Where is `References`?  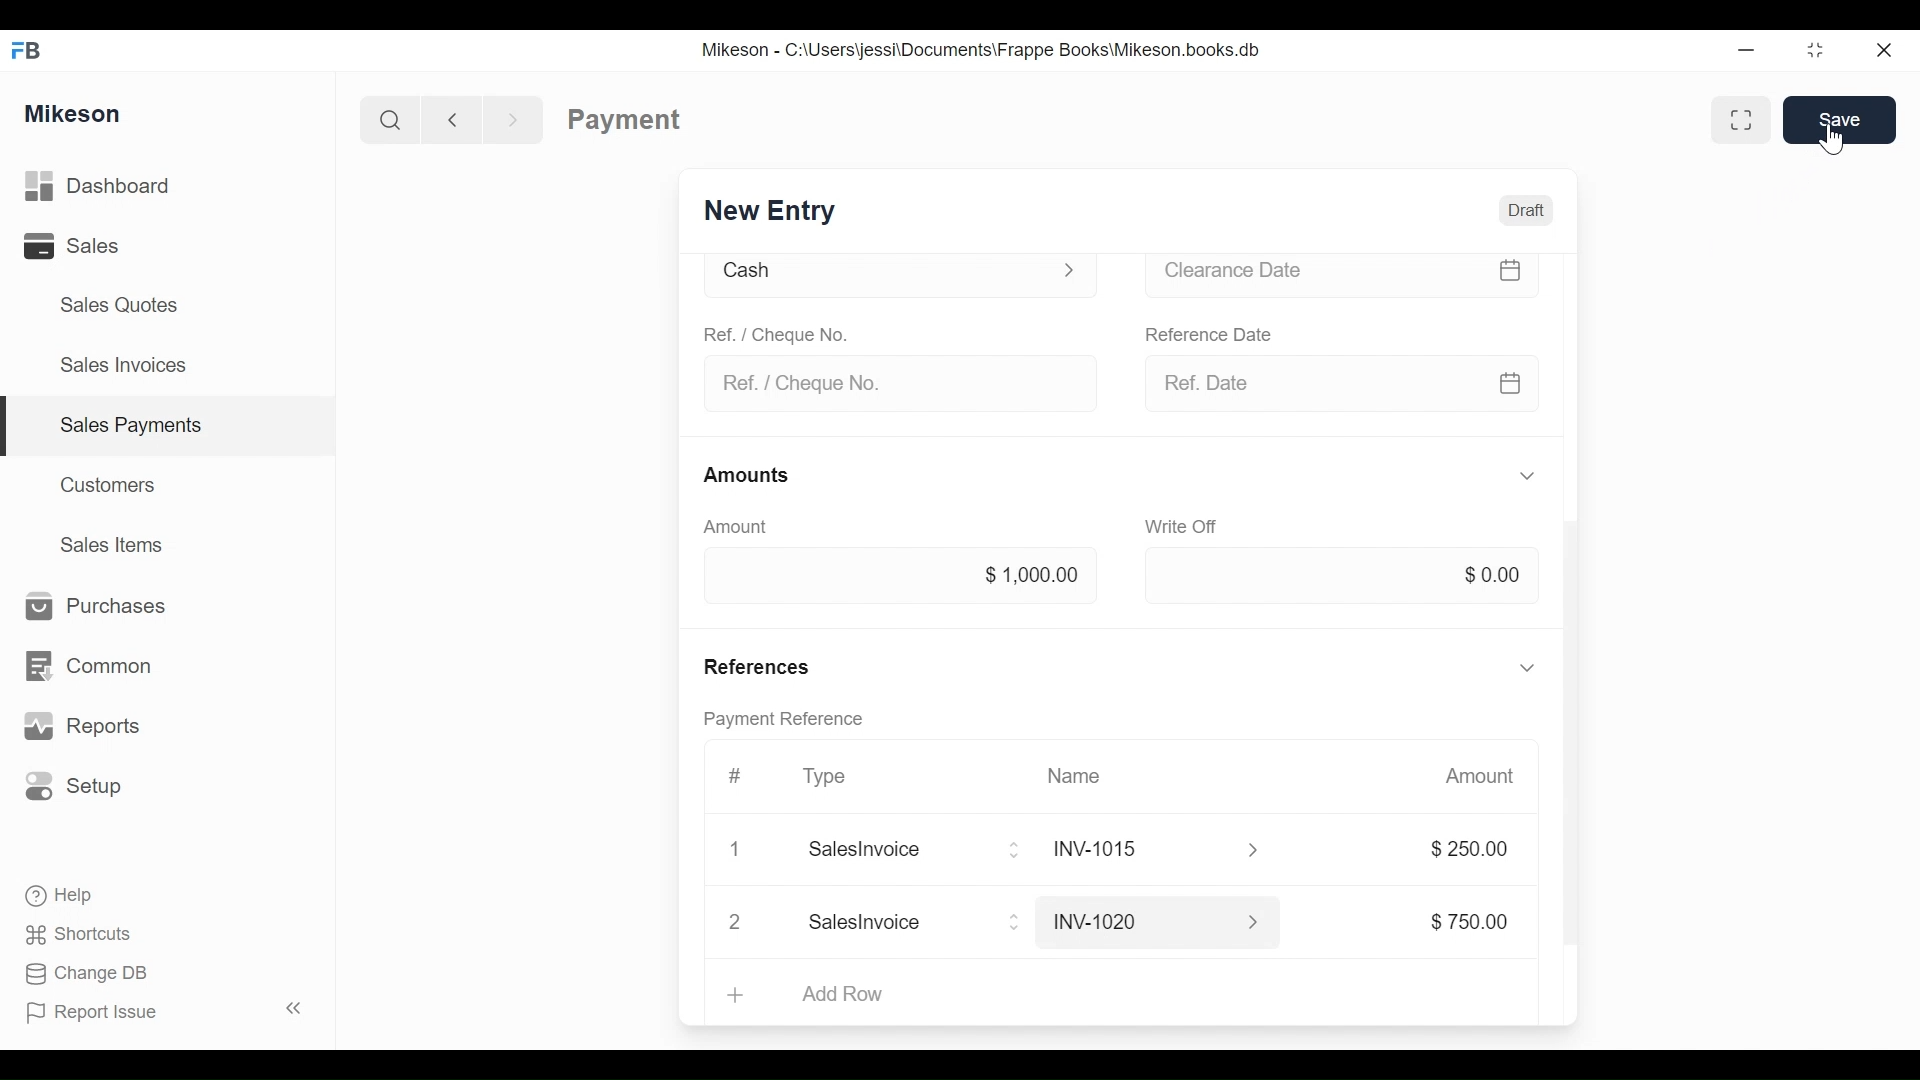
References is located at coordinates (766, 666).